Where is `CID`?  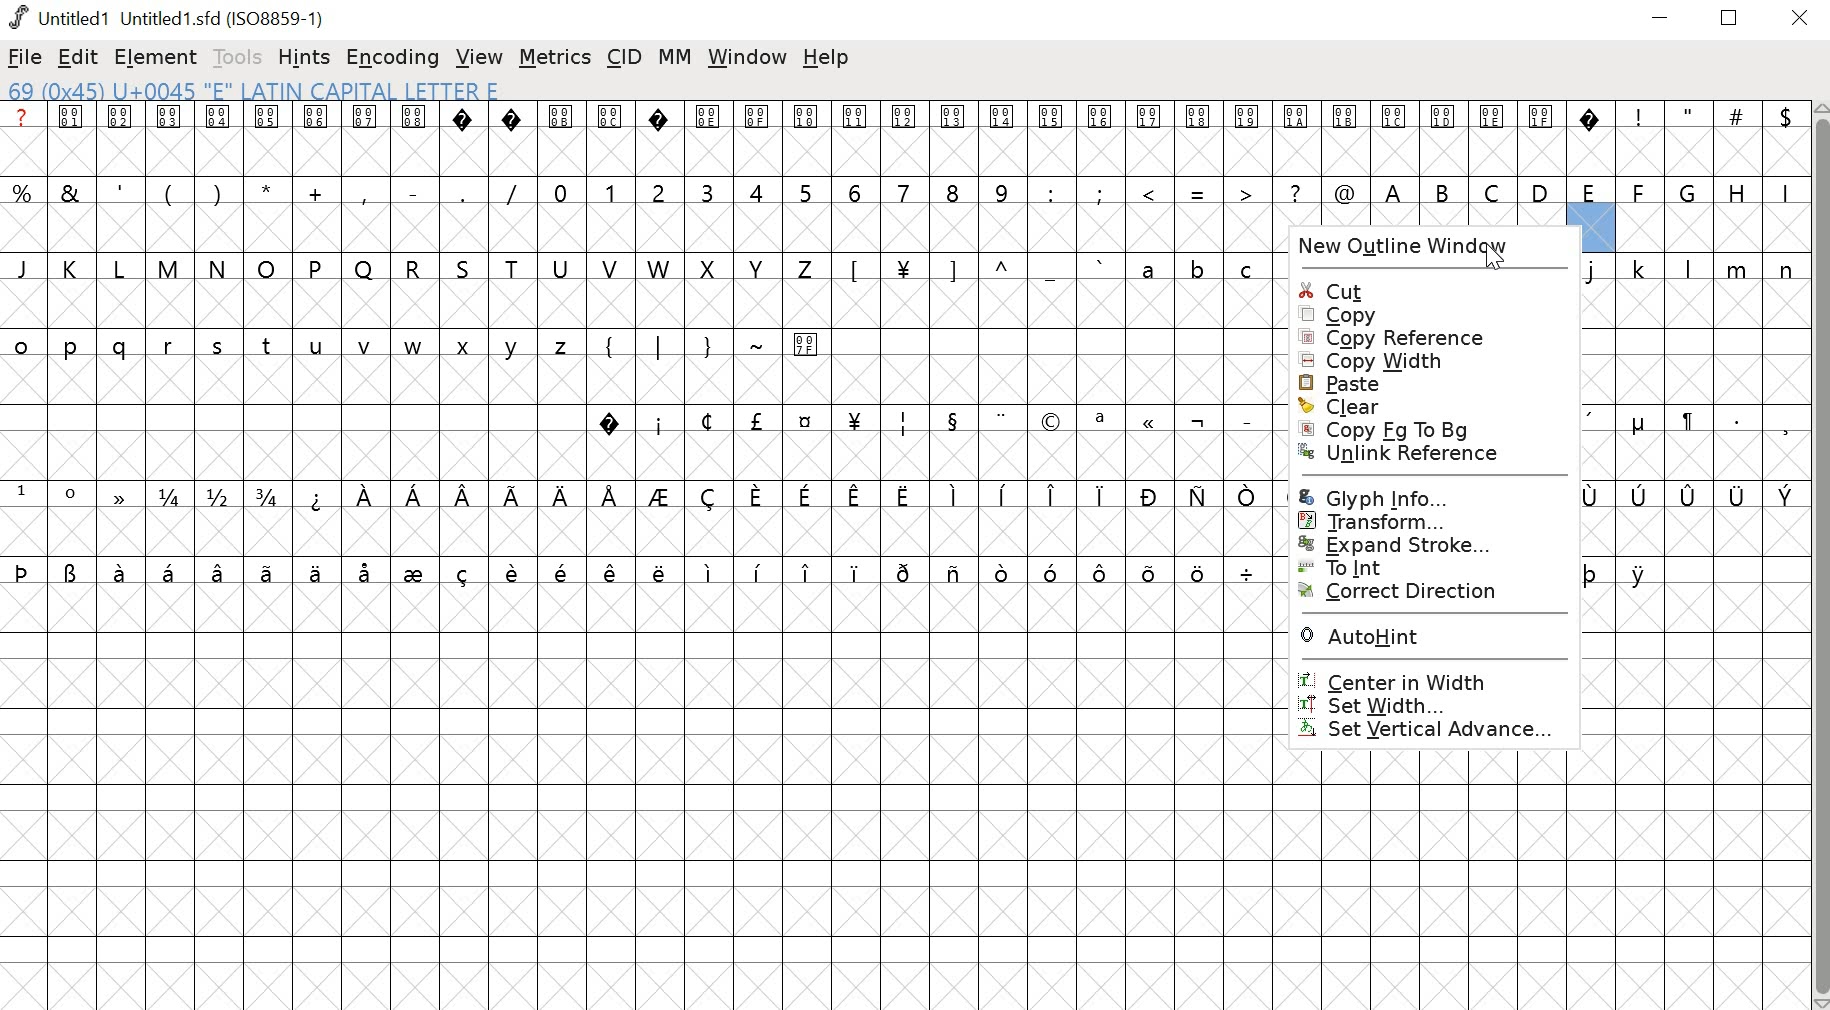
CID is located at coordinates (624, 59).